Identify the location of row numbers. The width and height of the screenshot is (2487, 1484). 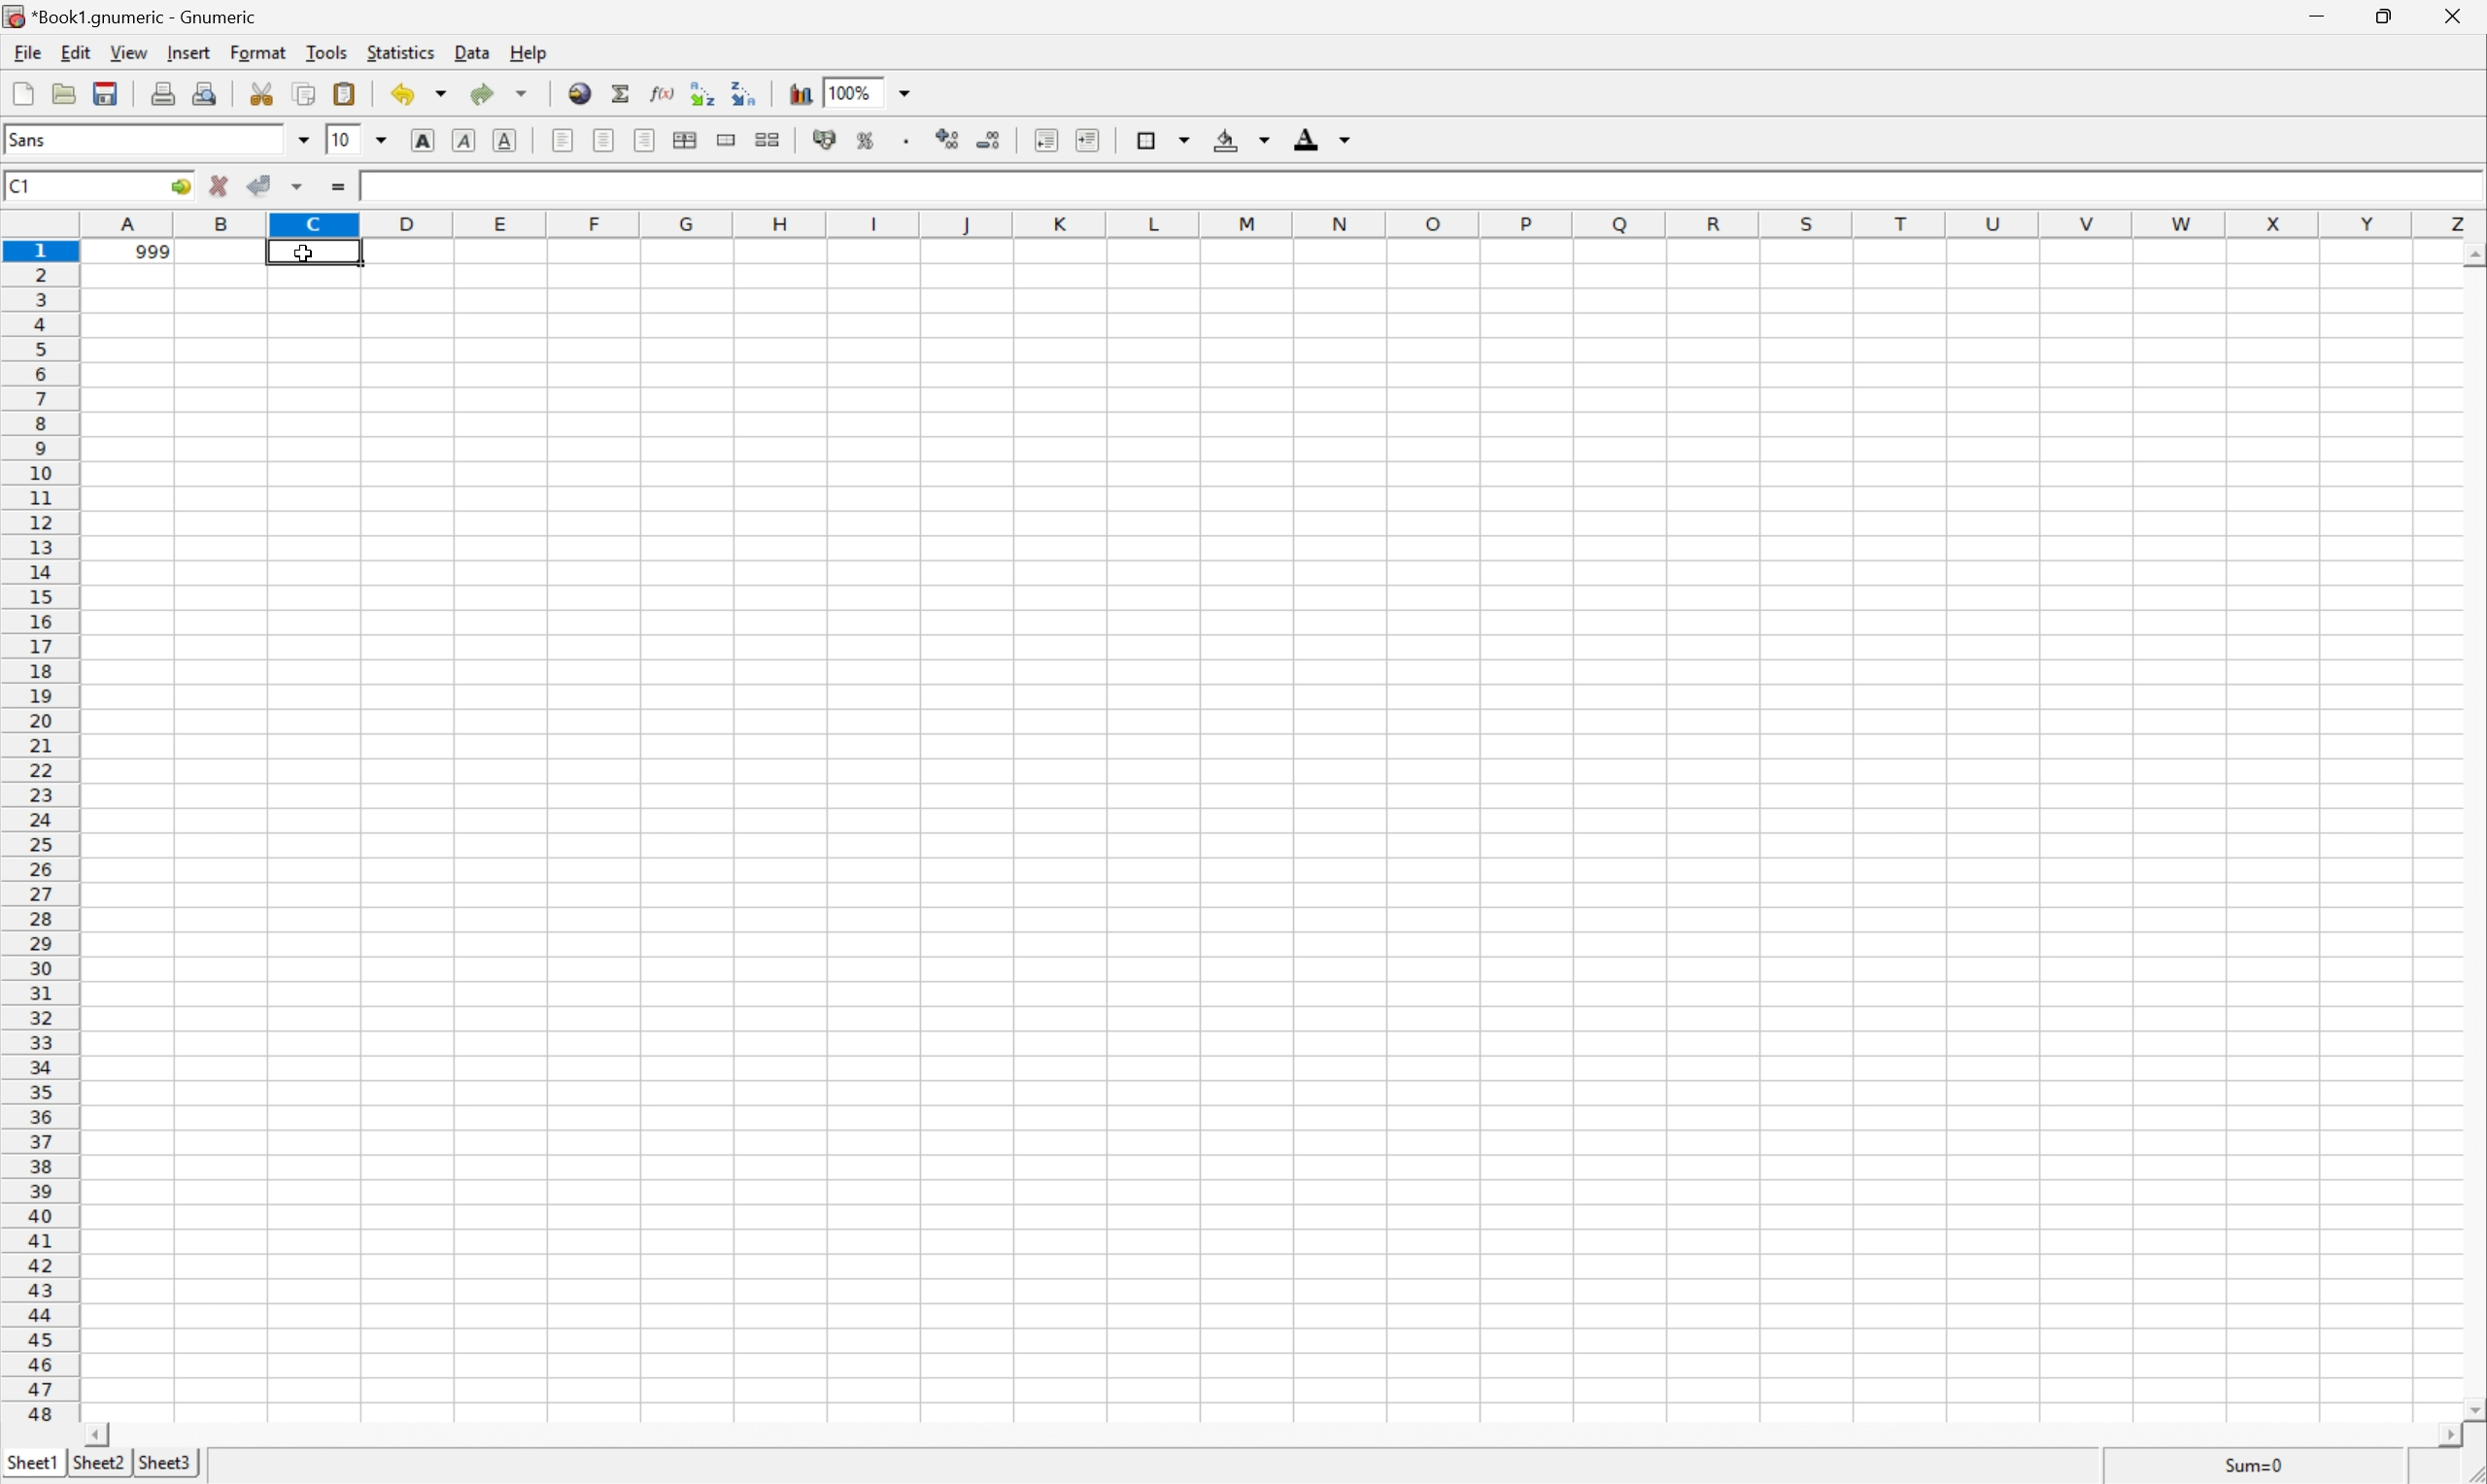
(40, 834).